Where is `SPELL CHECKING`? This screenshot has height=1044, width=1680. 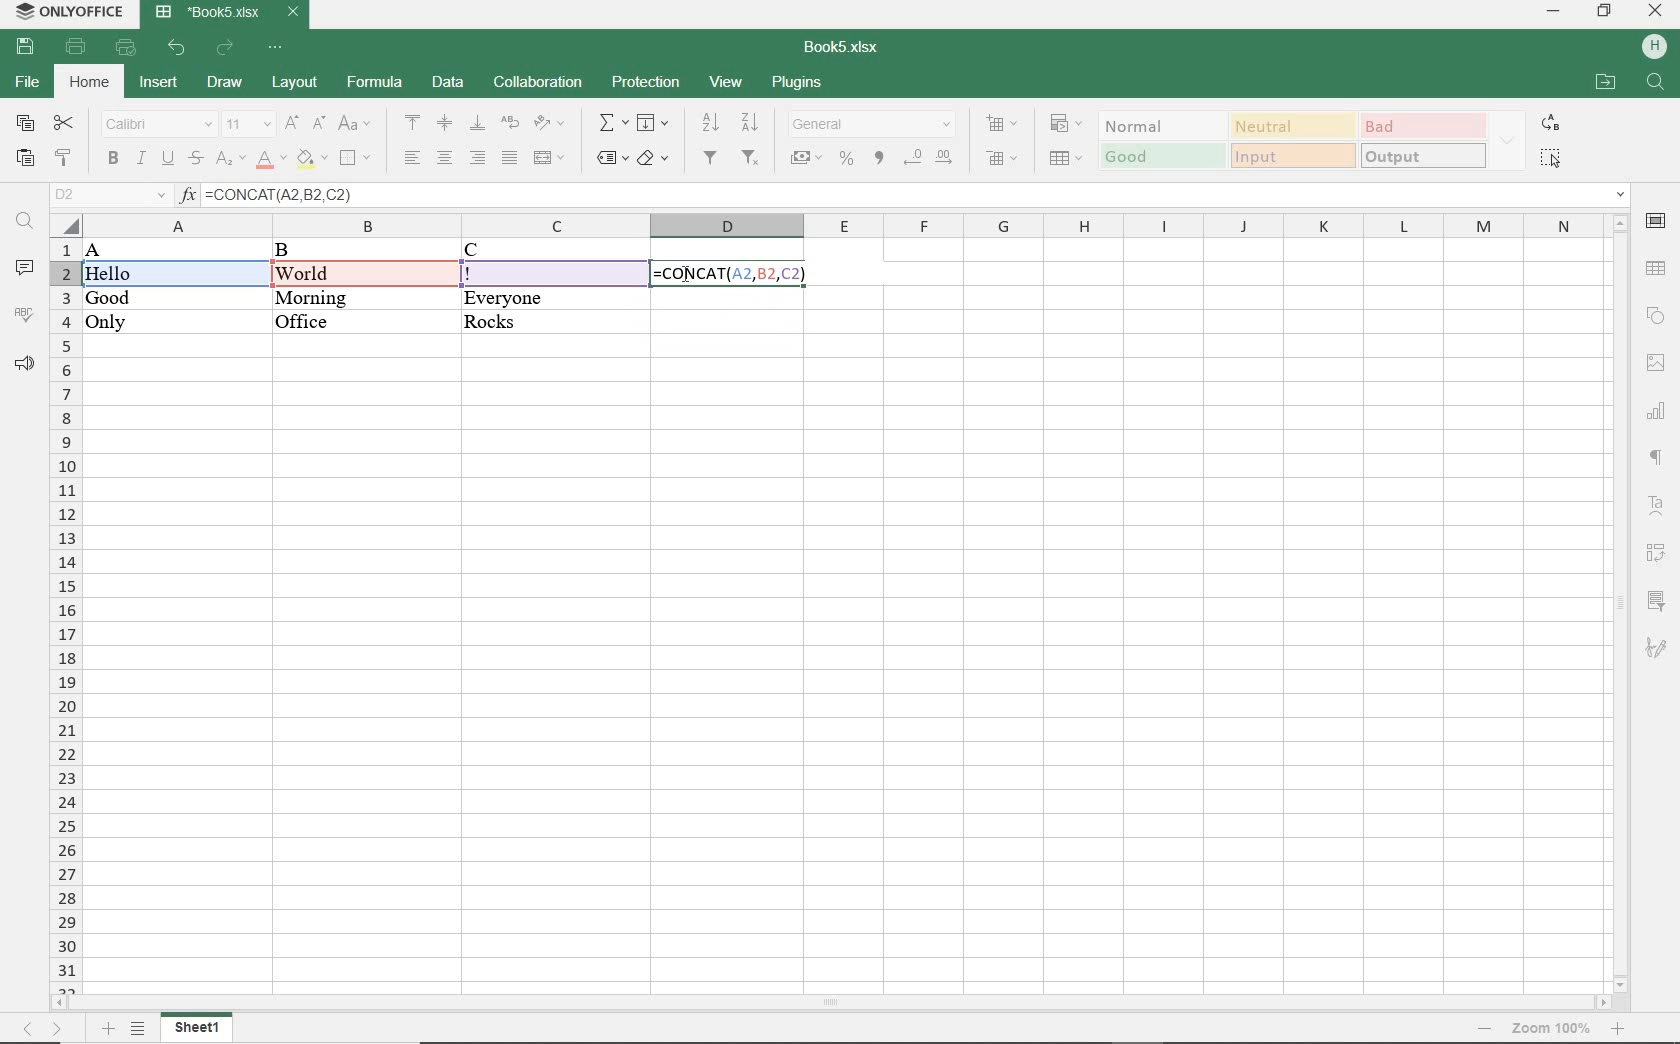
SPELL CHECKING is located at coordinates (23, 312).